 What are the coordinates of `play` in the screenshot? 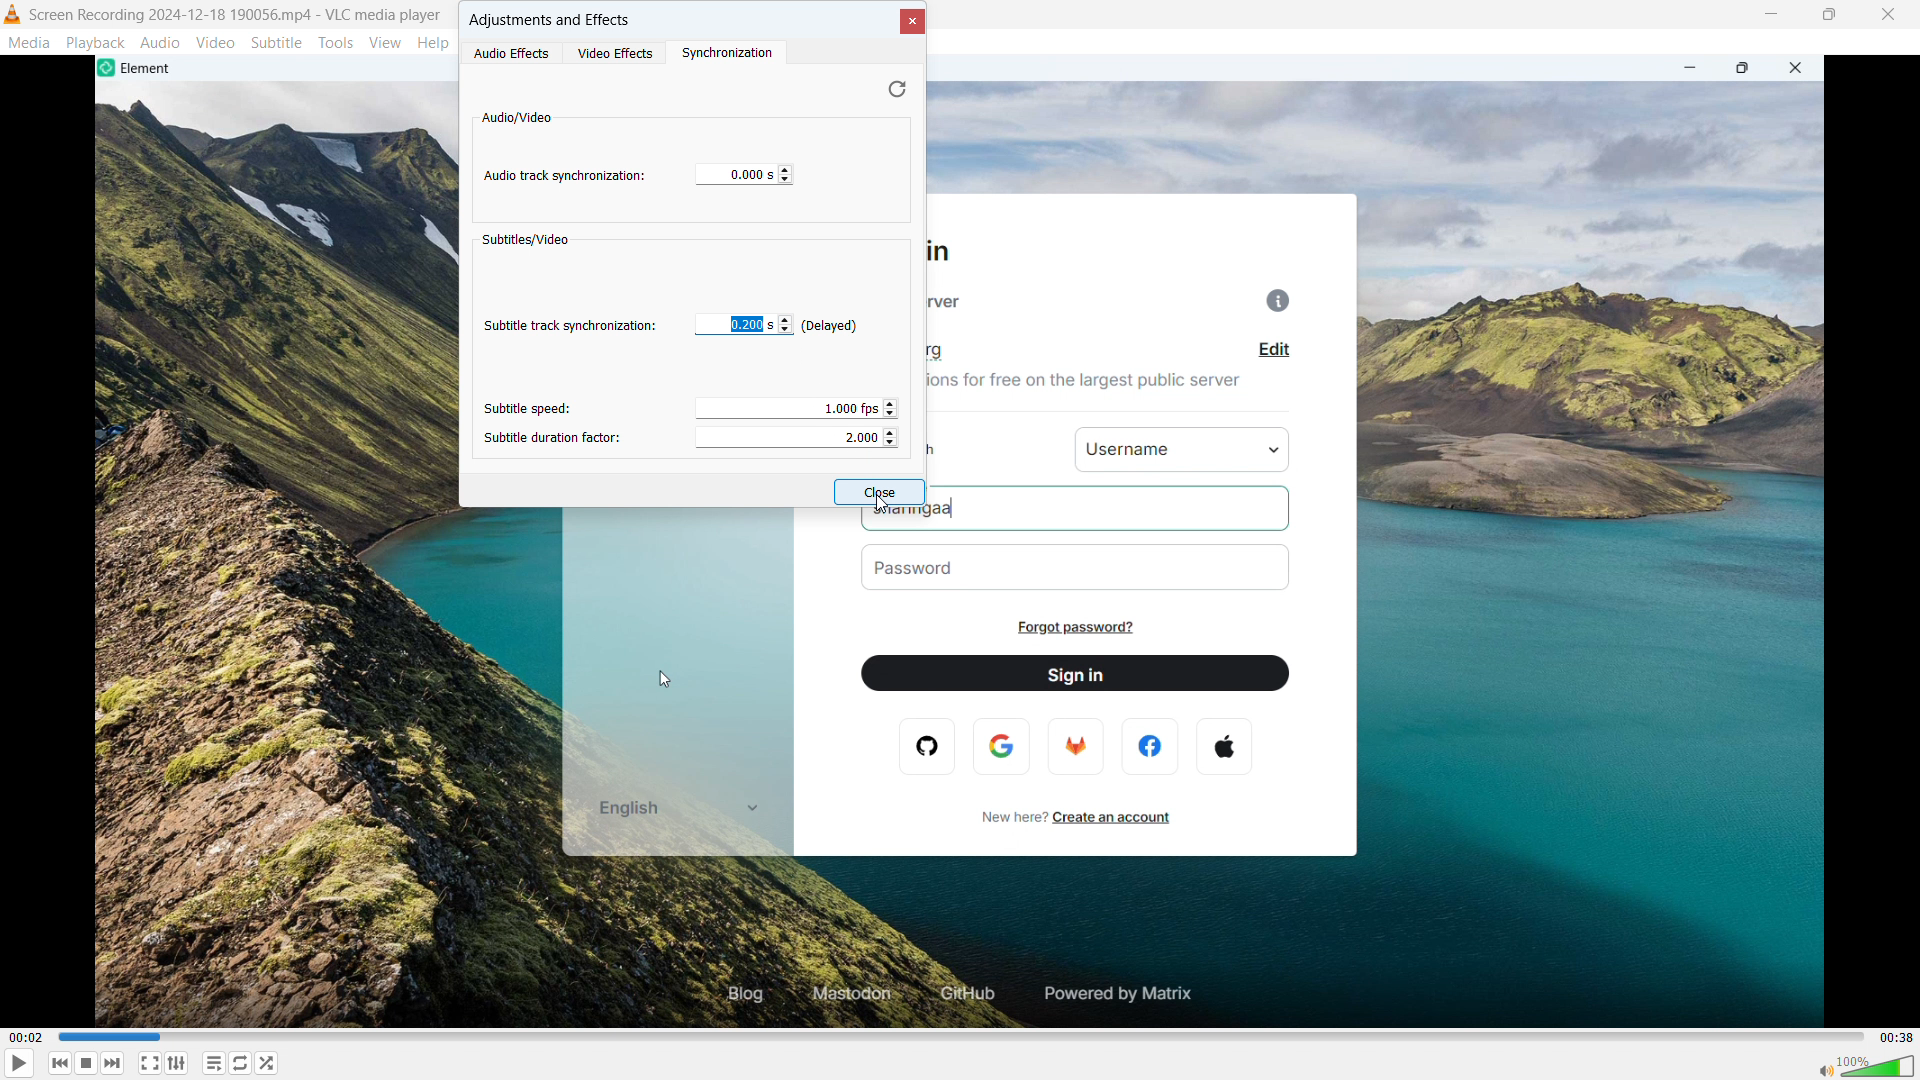 It's located at (21, 1064).